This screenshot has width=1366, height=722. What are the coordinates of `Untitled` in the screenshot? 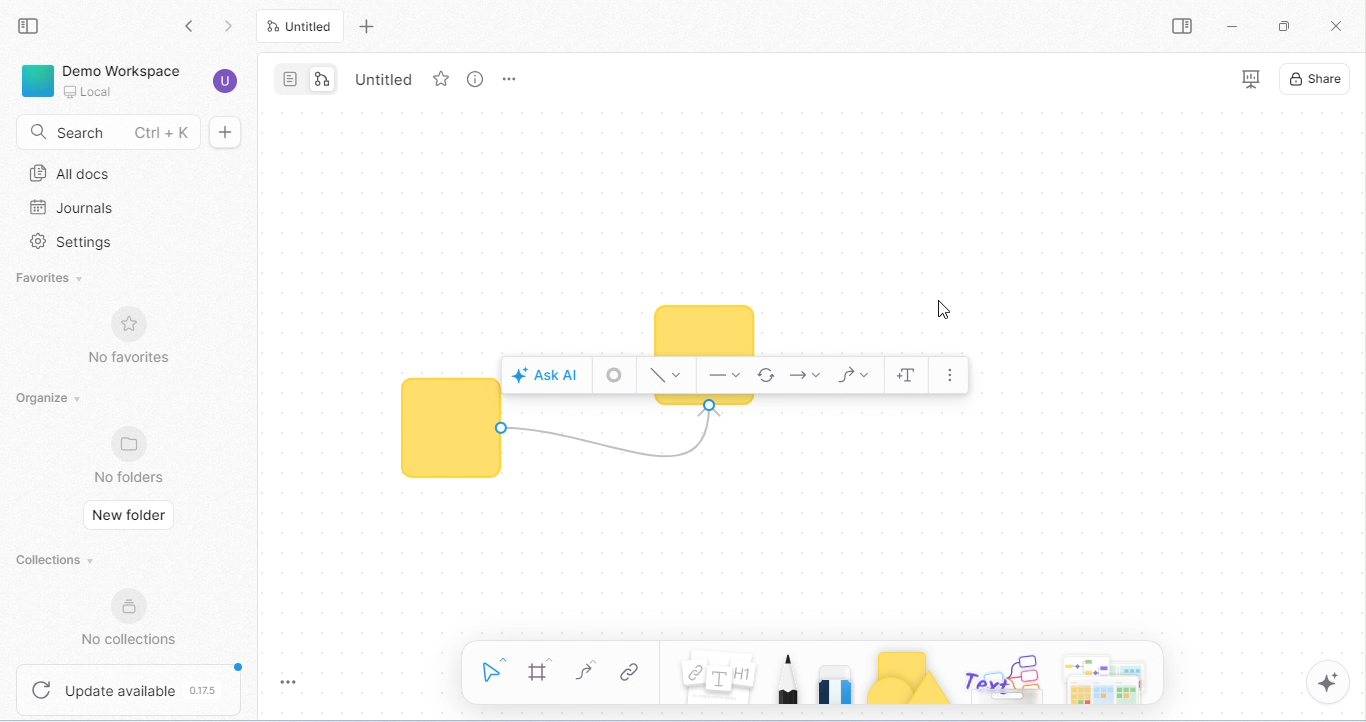 It's located at (302, 26).